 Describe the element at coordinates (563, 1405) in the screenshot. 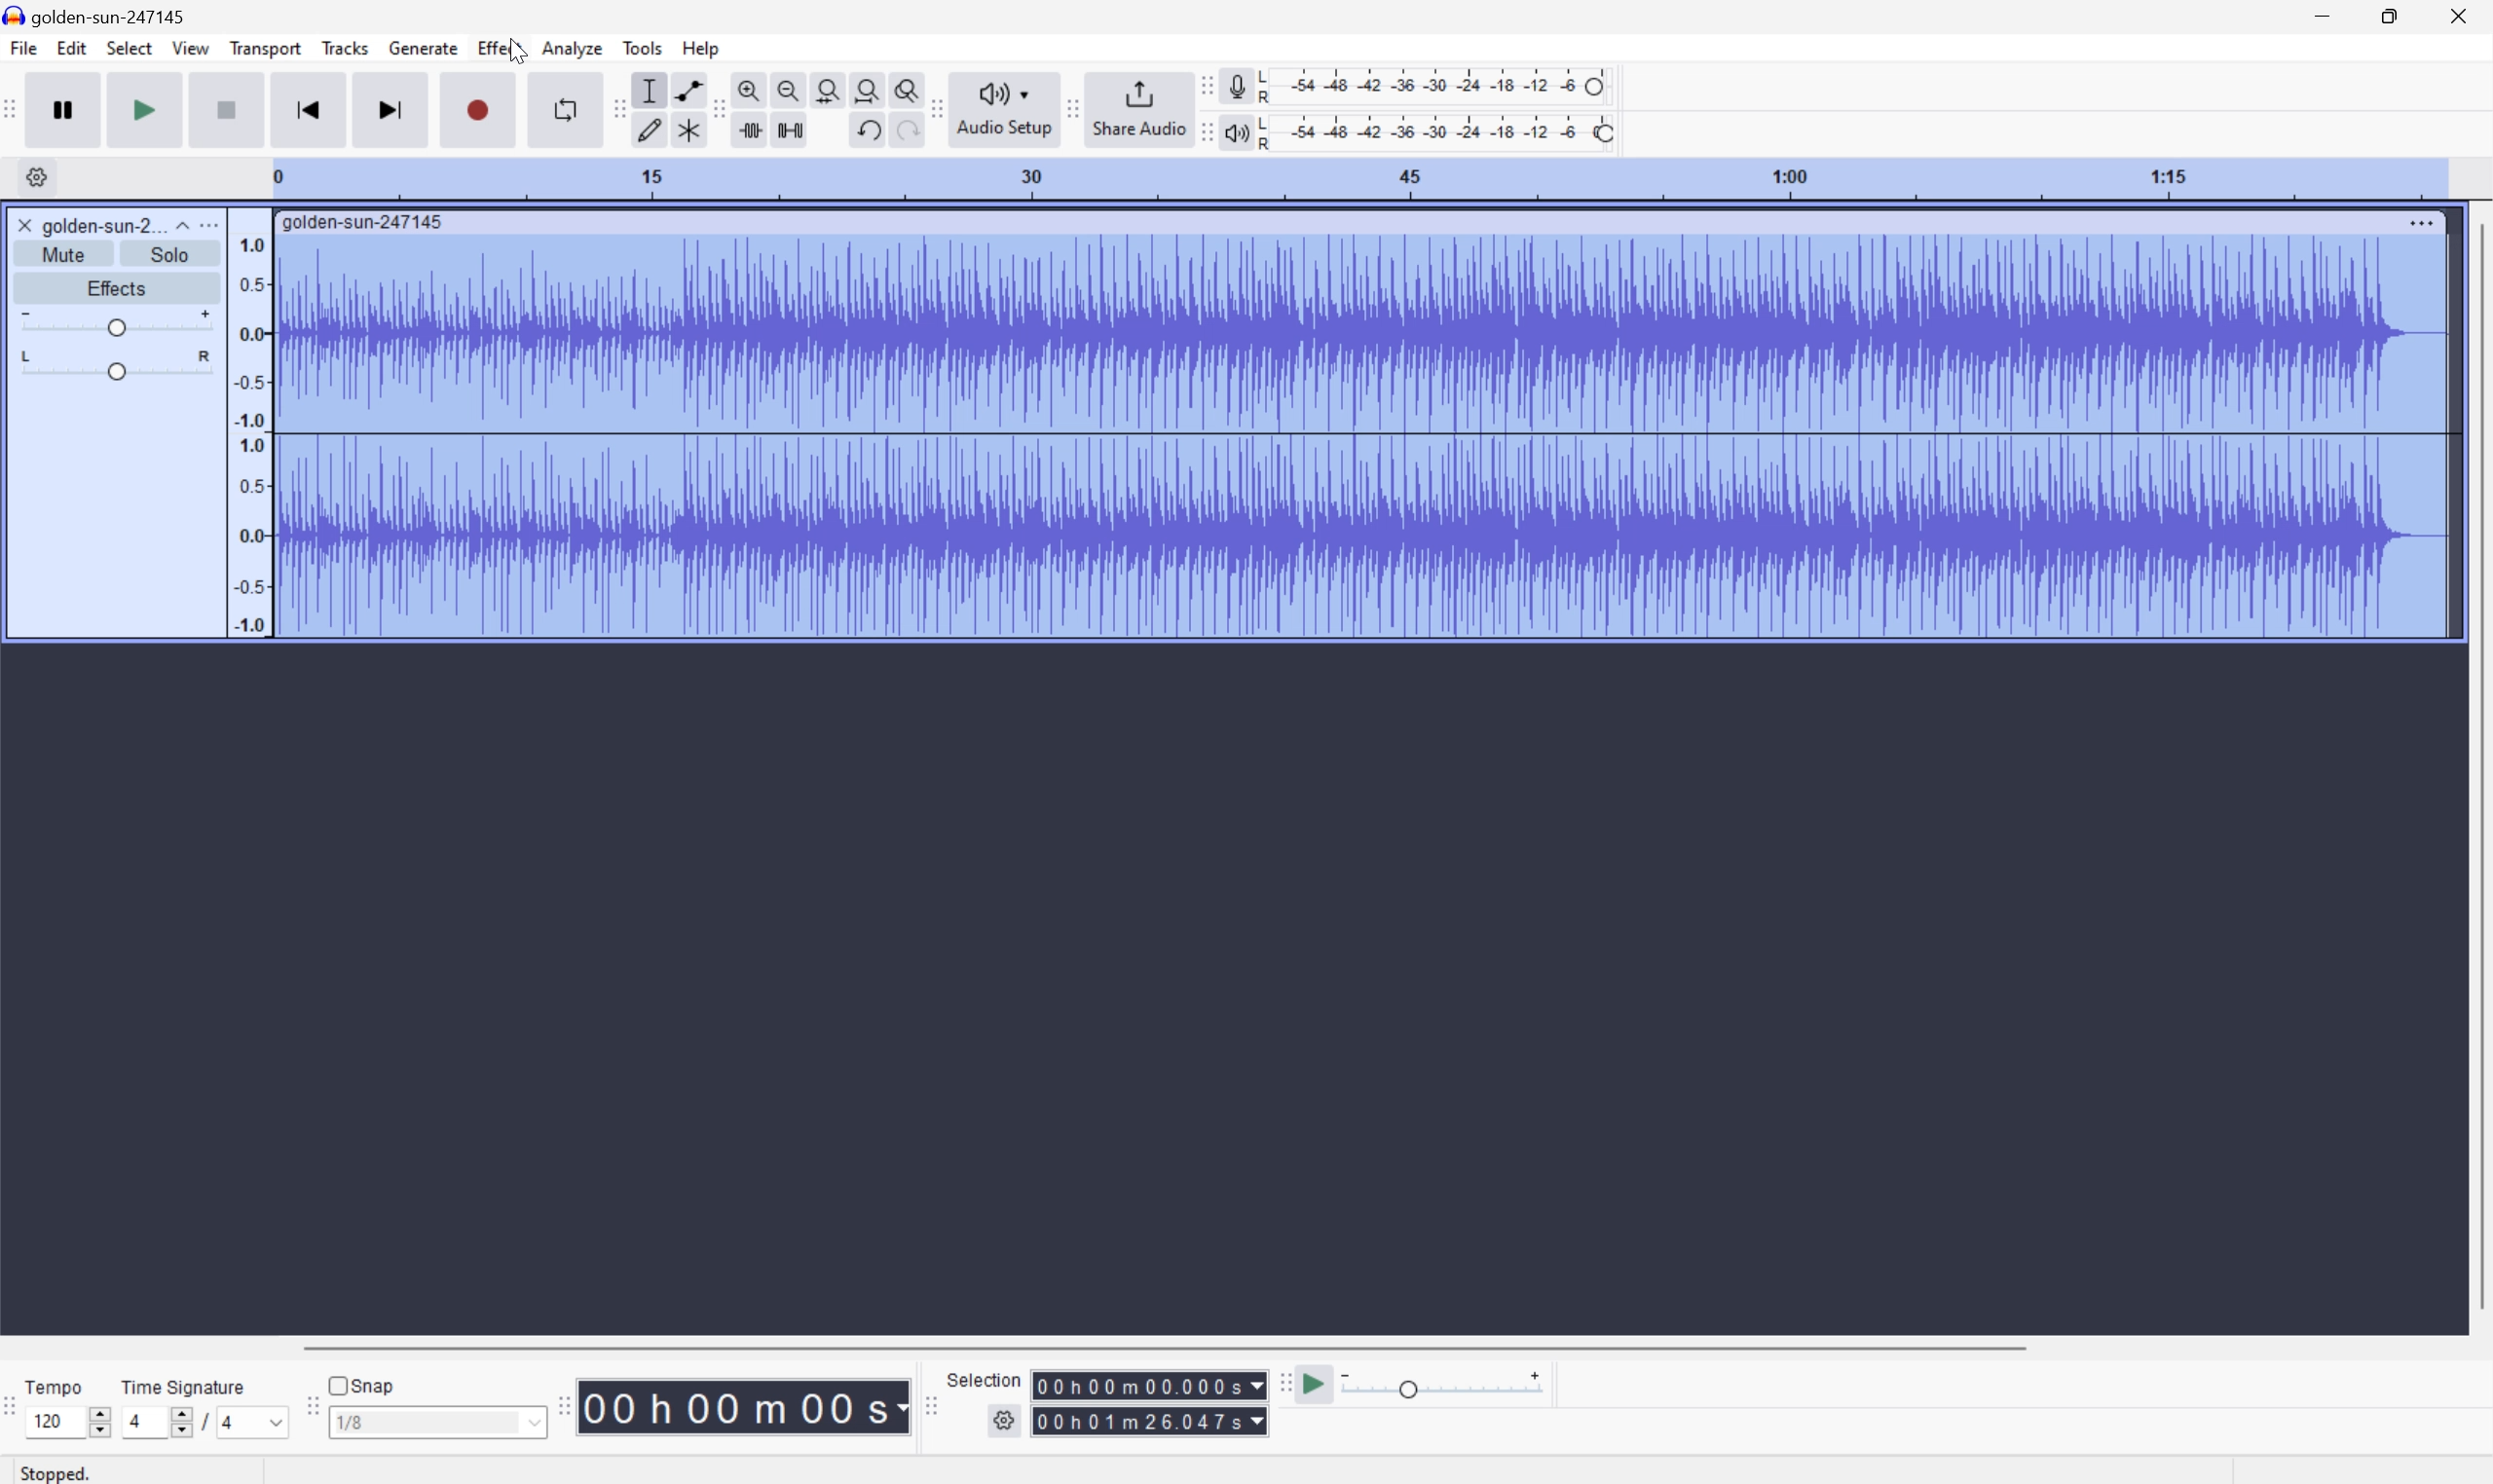

I see `Audacity toolbar` at that location.